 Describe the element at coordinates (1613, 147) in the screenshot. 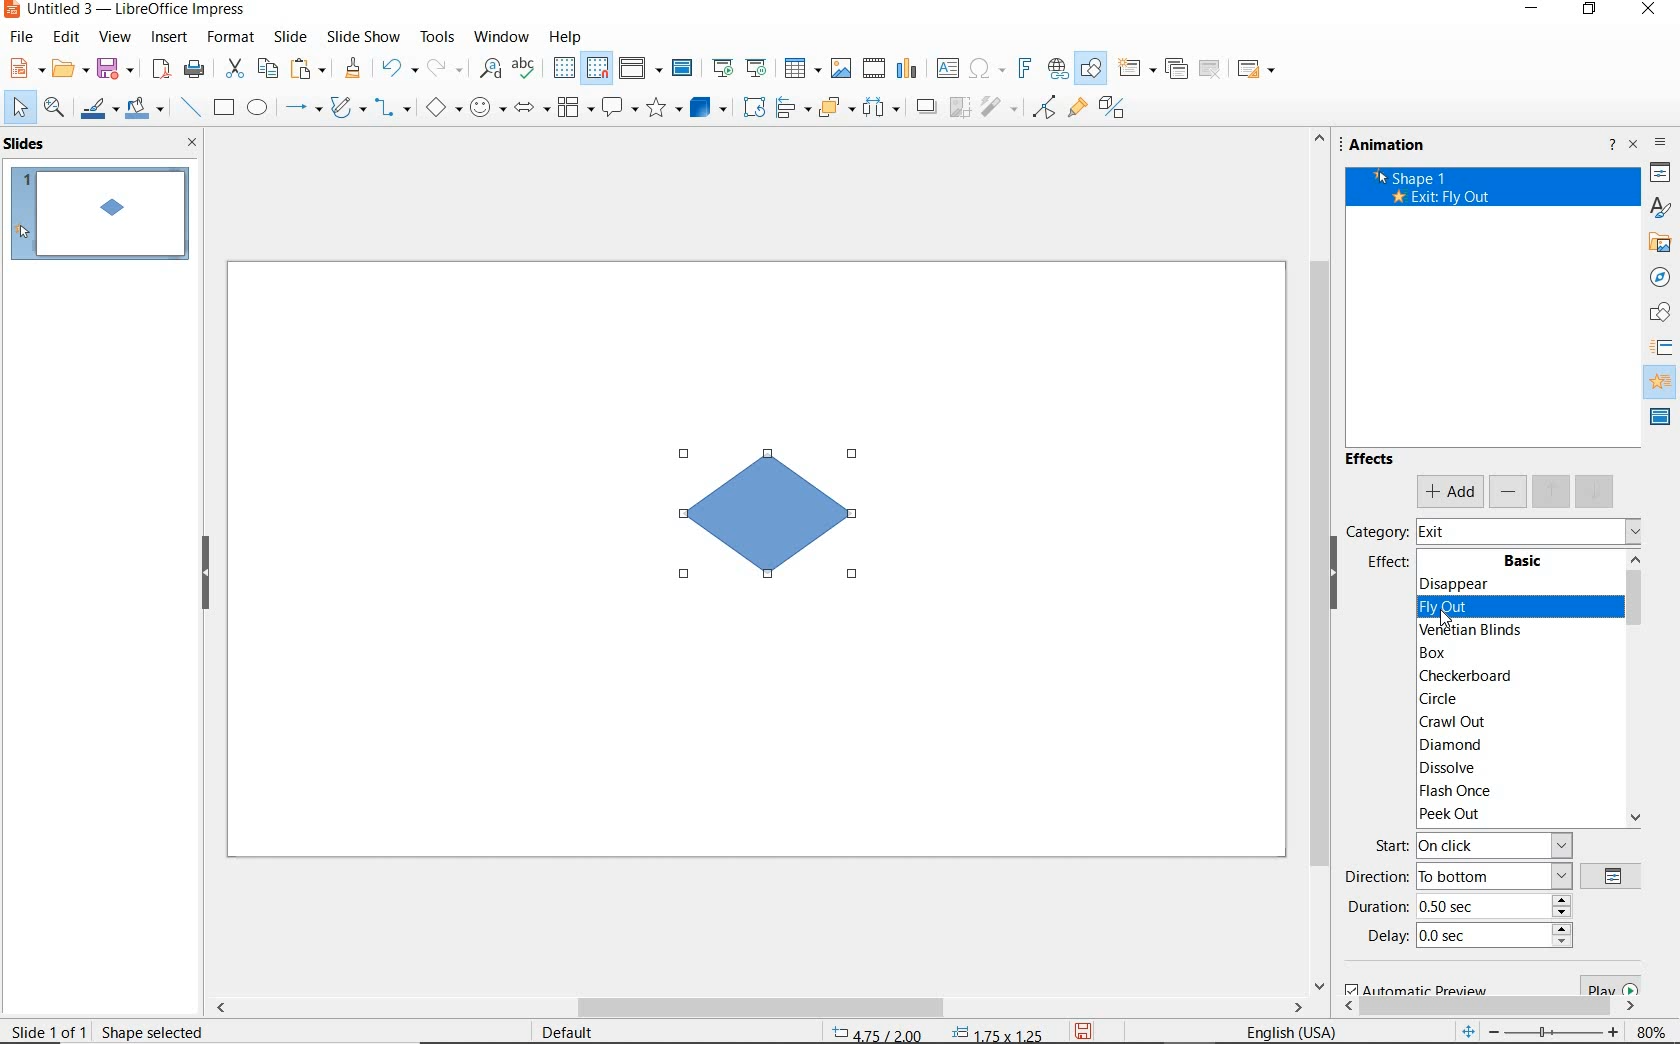

I see `help about this sidebar` at that location.